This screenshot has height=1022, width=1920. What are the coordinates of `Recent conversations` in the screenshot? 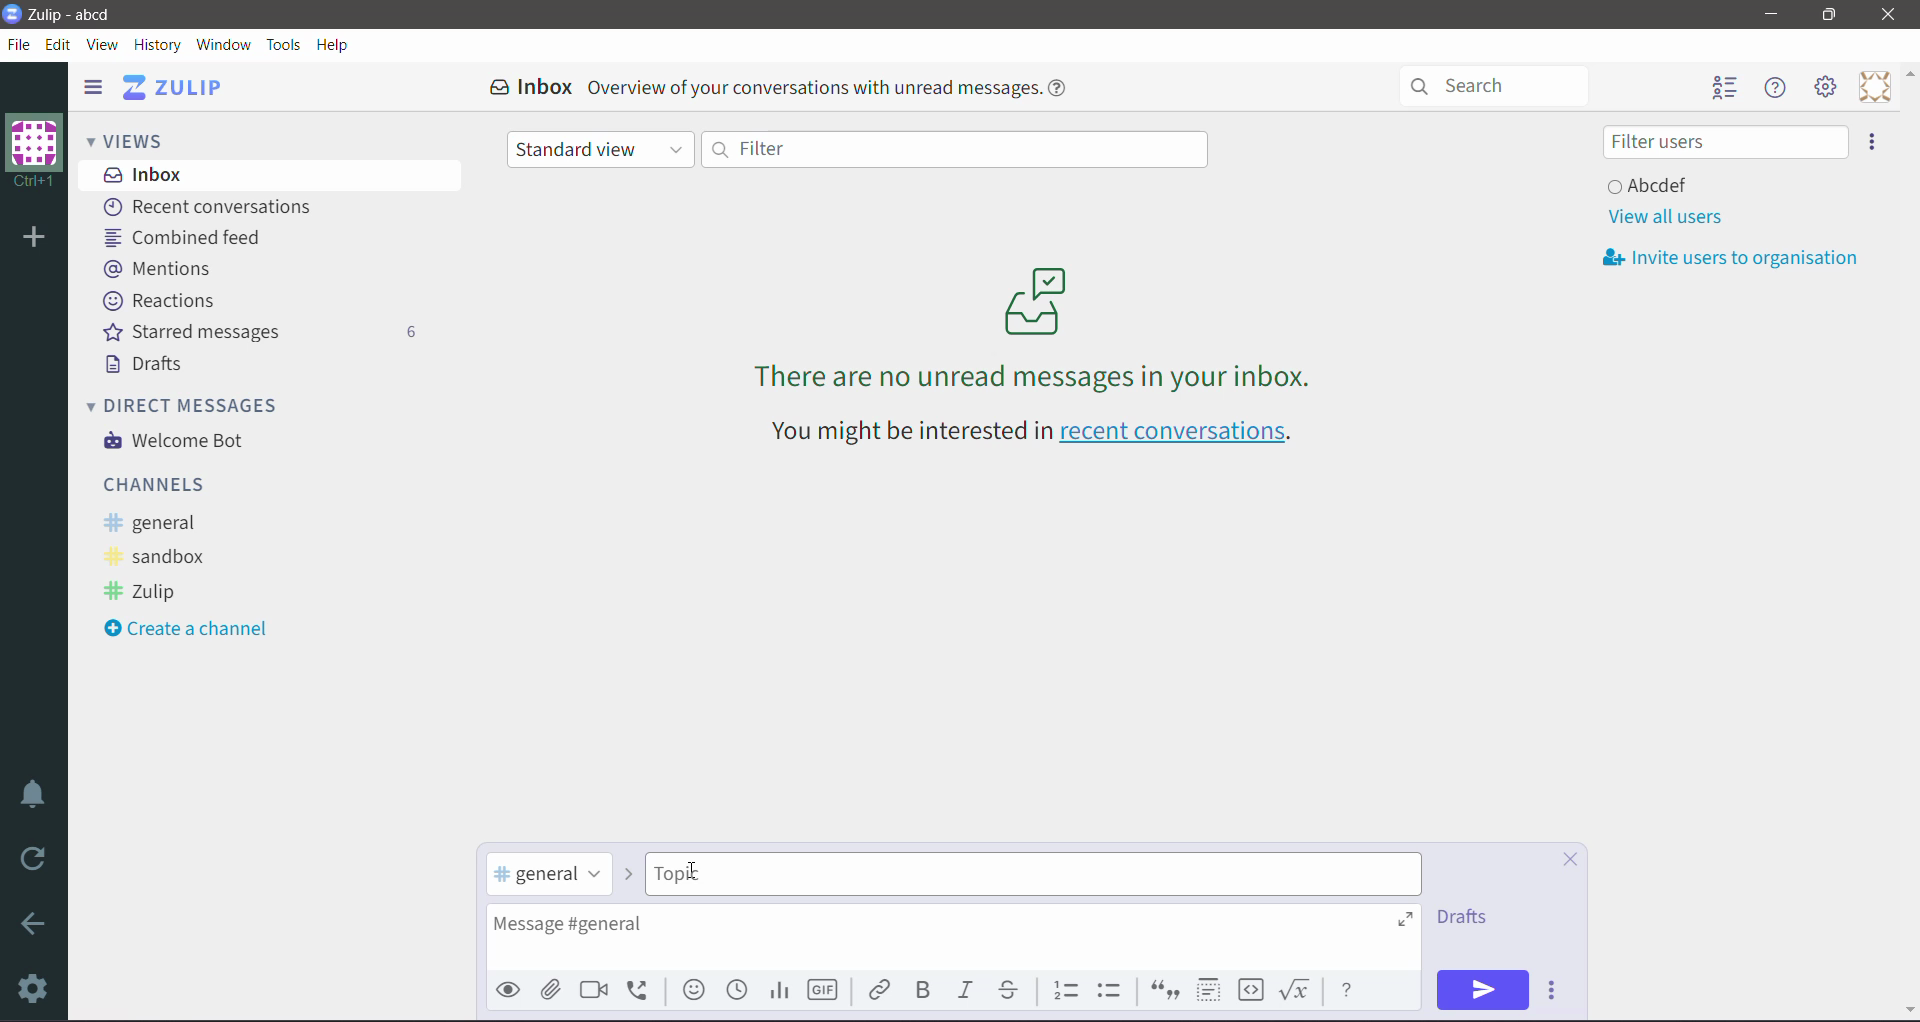 It's located at (214, 208).